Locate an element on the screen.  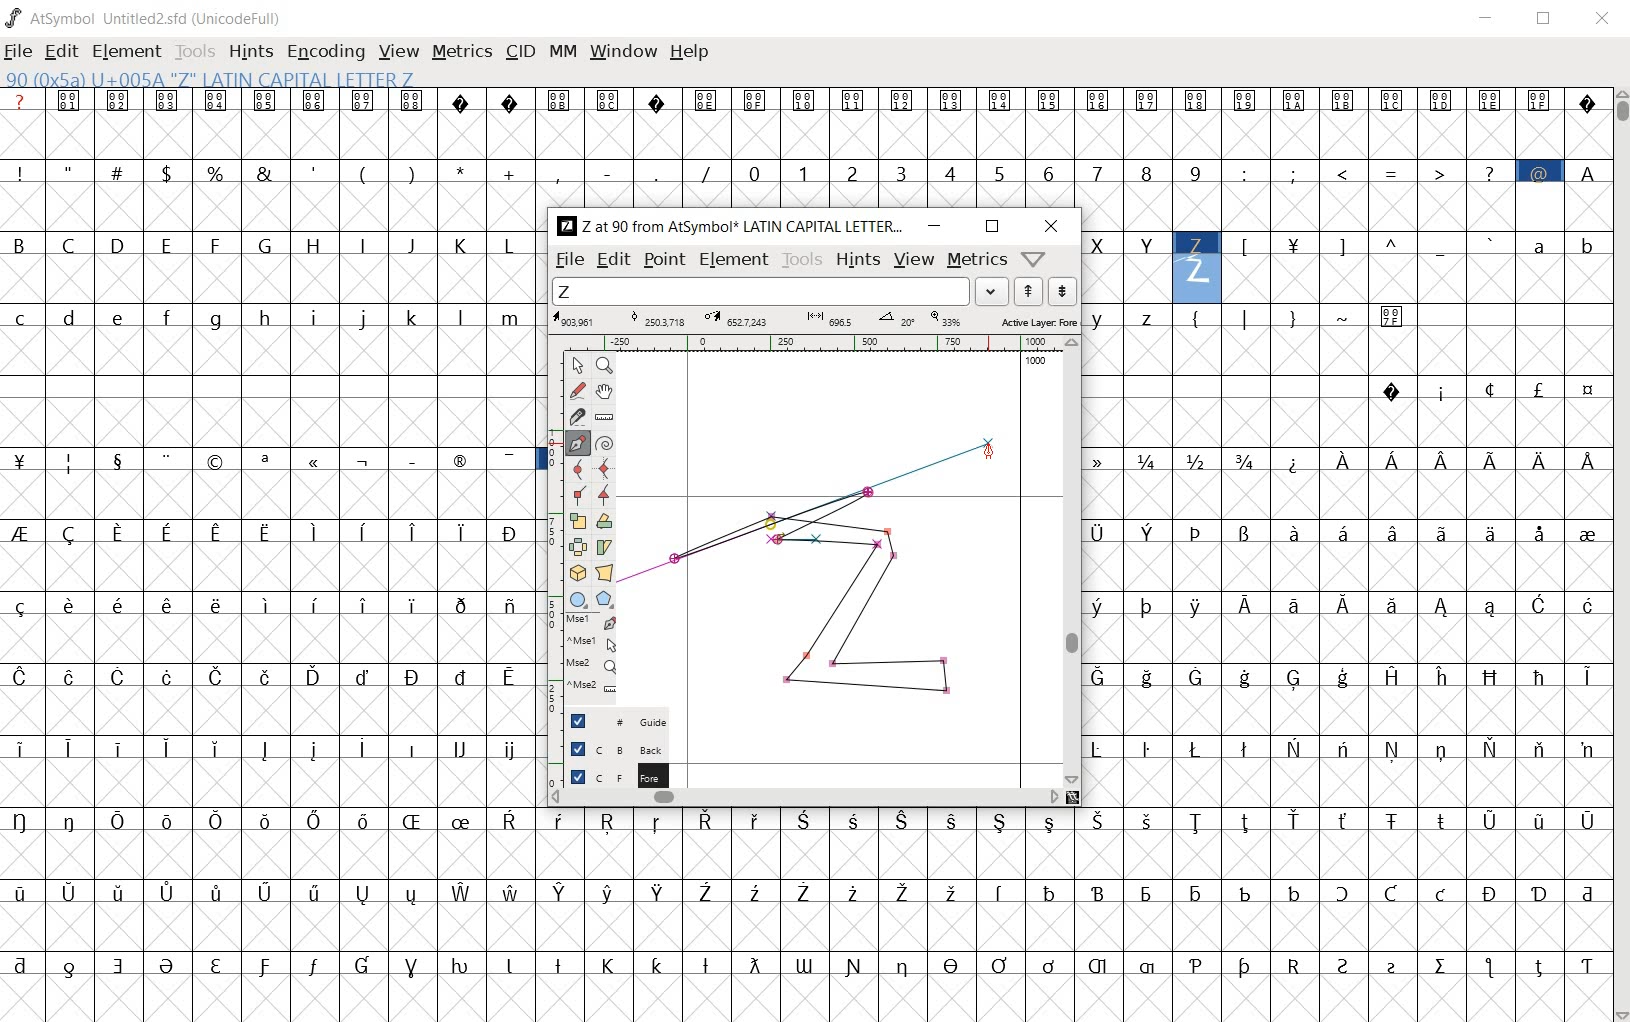
Add a corner point is located at coordinates (577, 494).